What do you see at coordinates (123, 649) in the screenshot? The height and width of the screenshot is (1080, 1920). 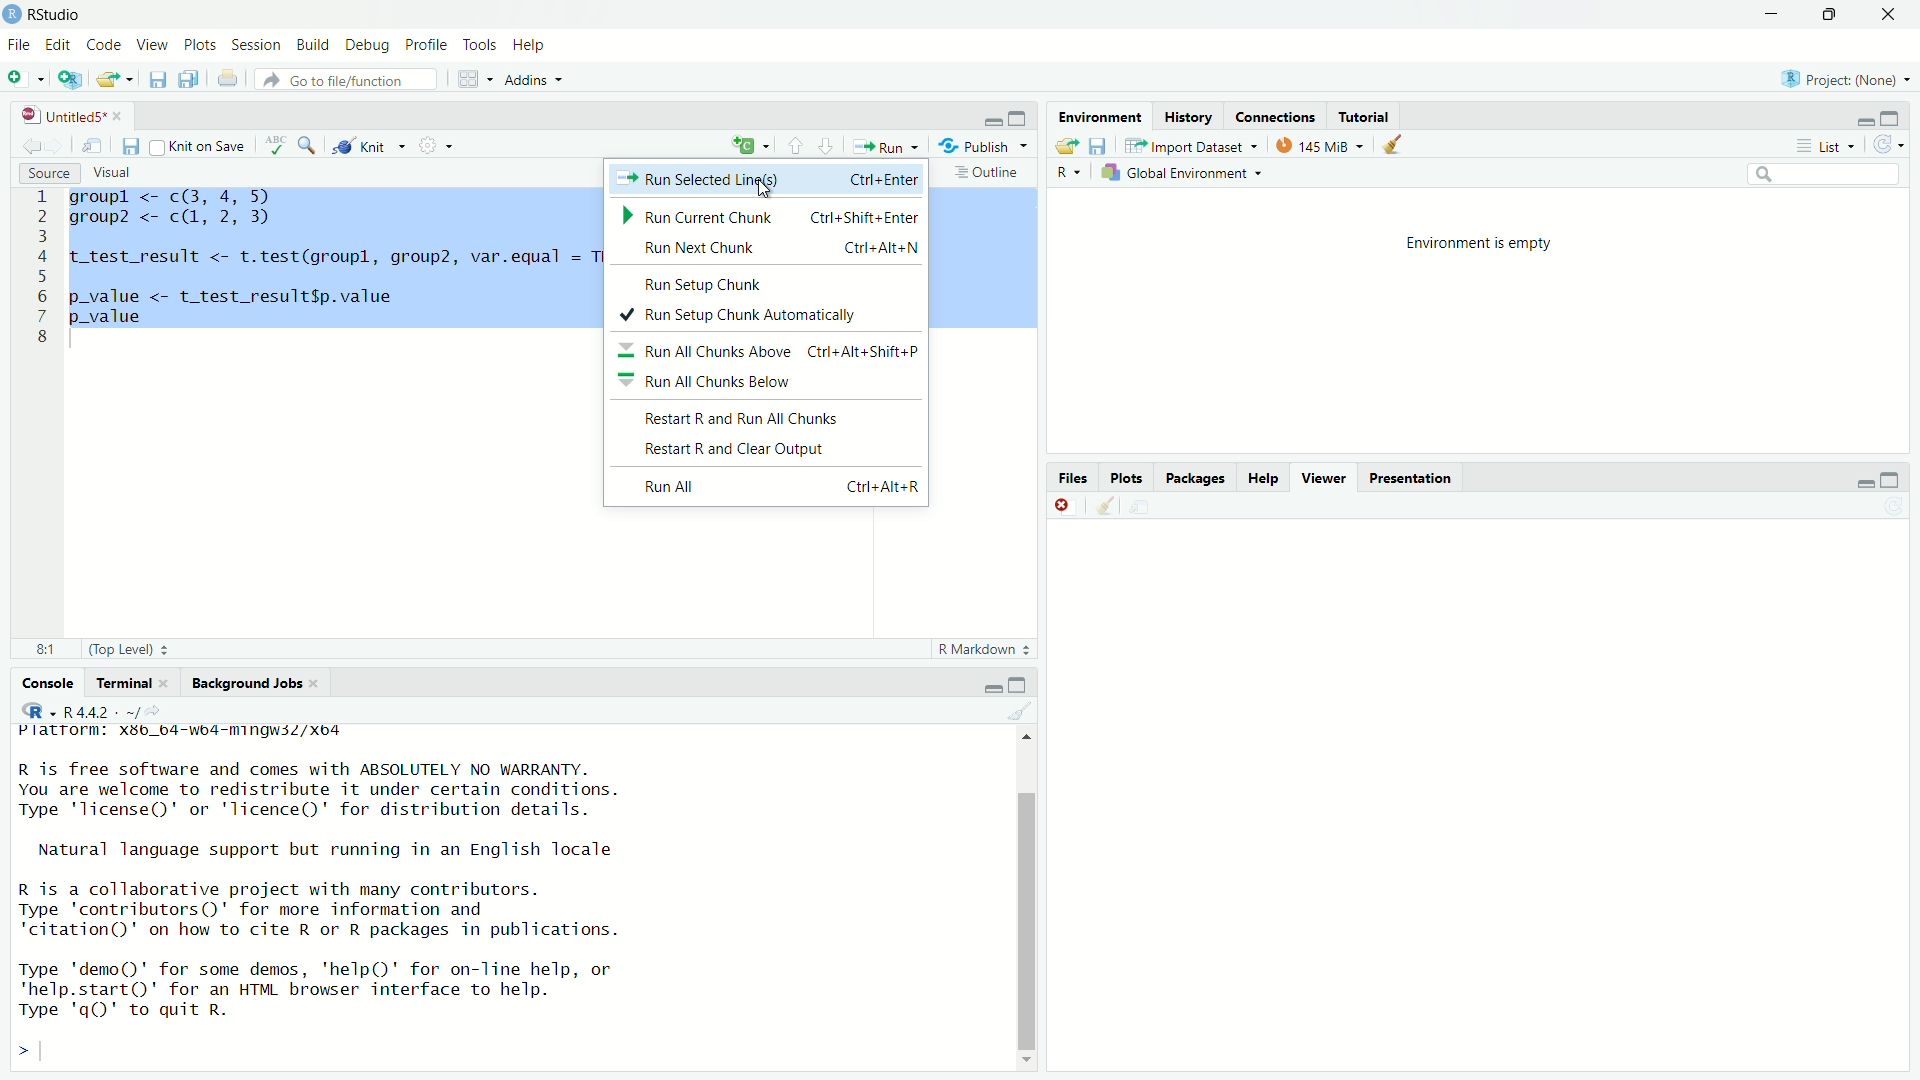 I see `(Top Level) =` at bounding box center [123, 649].